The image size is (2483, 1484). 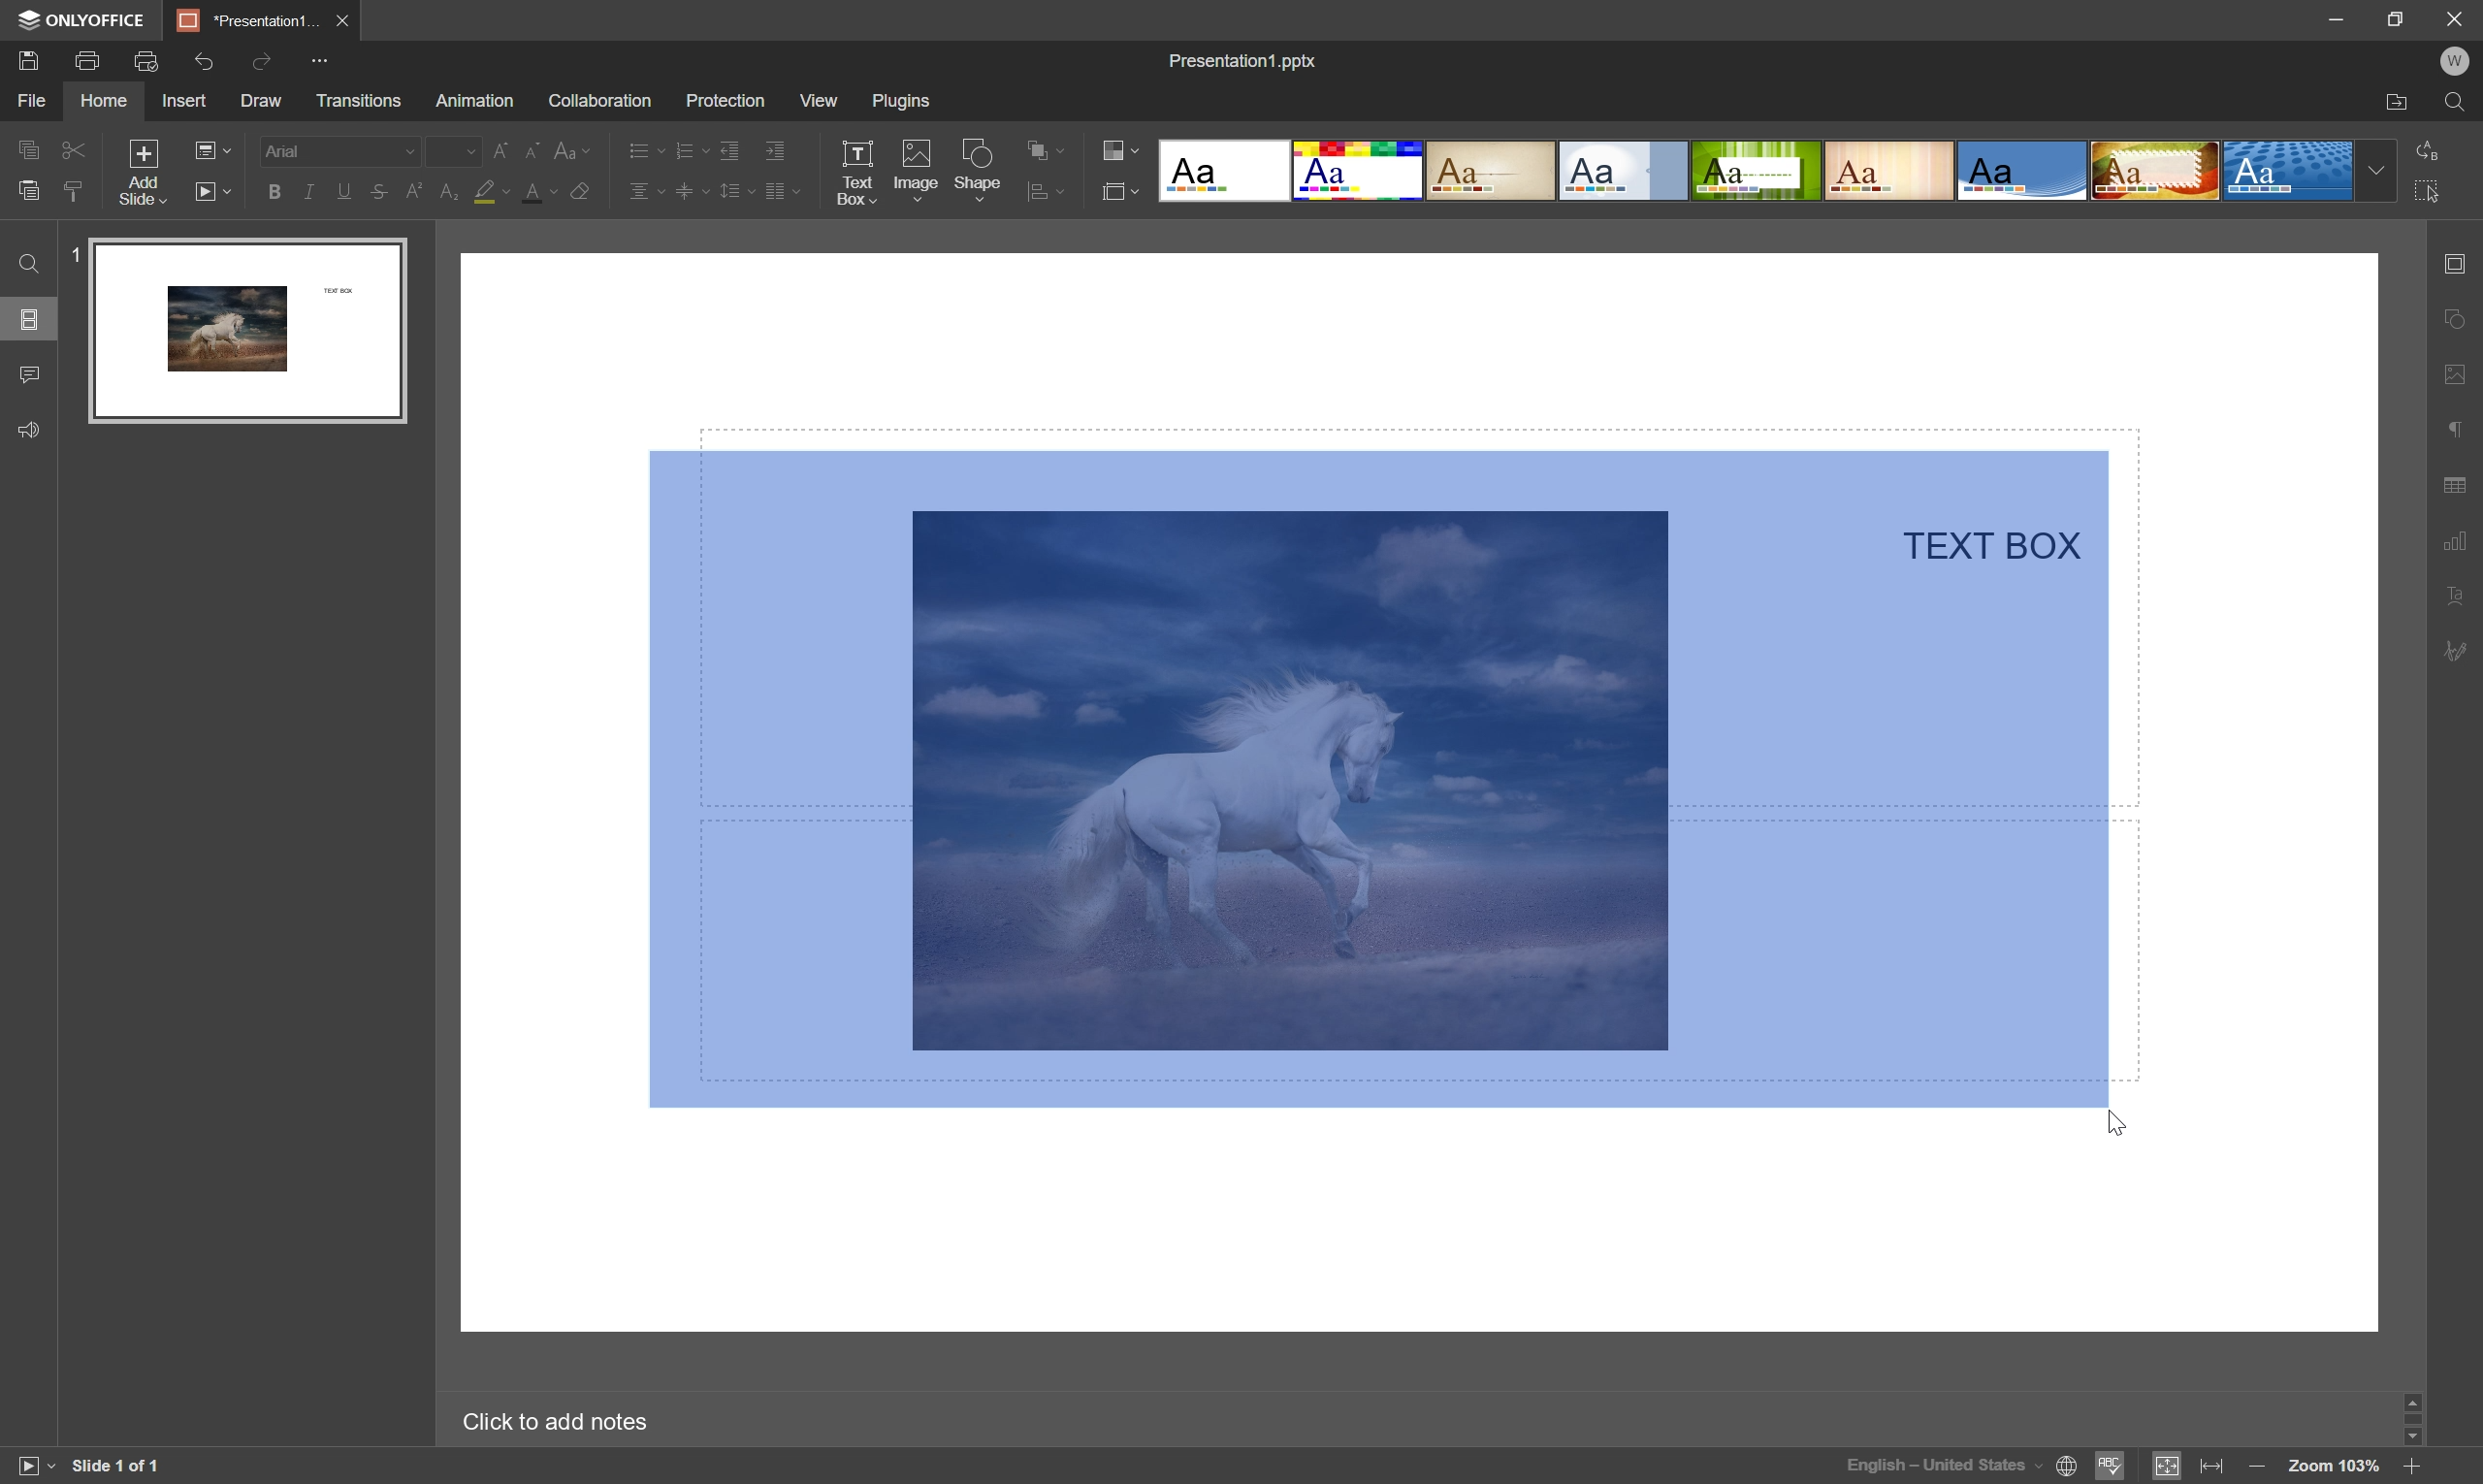 What do you see at coordinates (29, 1465) in the screenshot?
I see `start slideshow` at bounding box center [29, 1465].